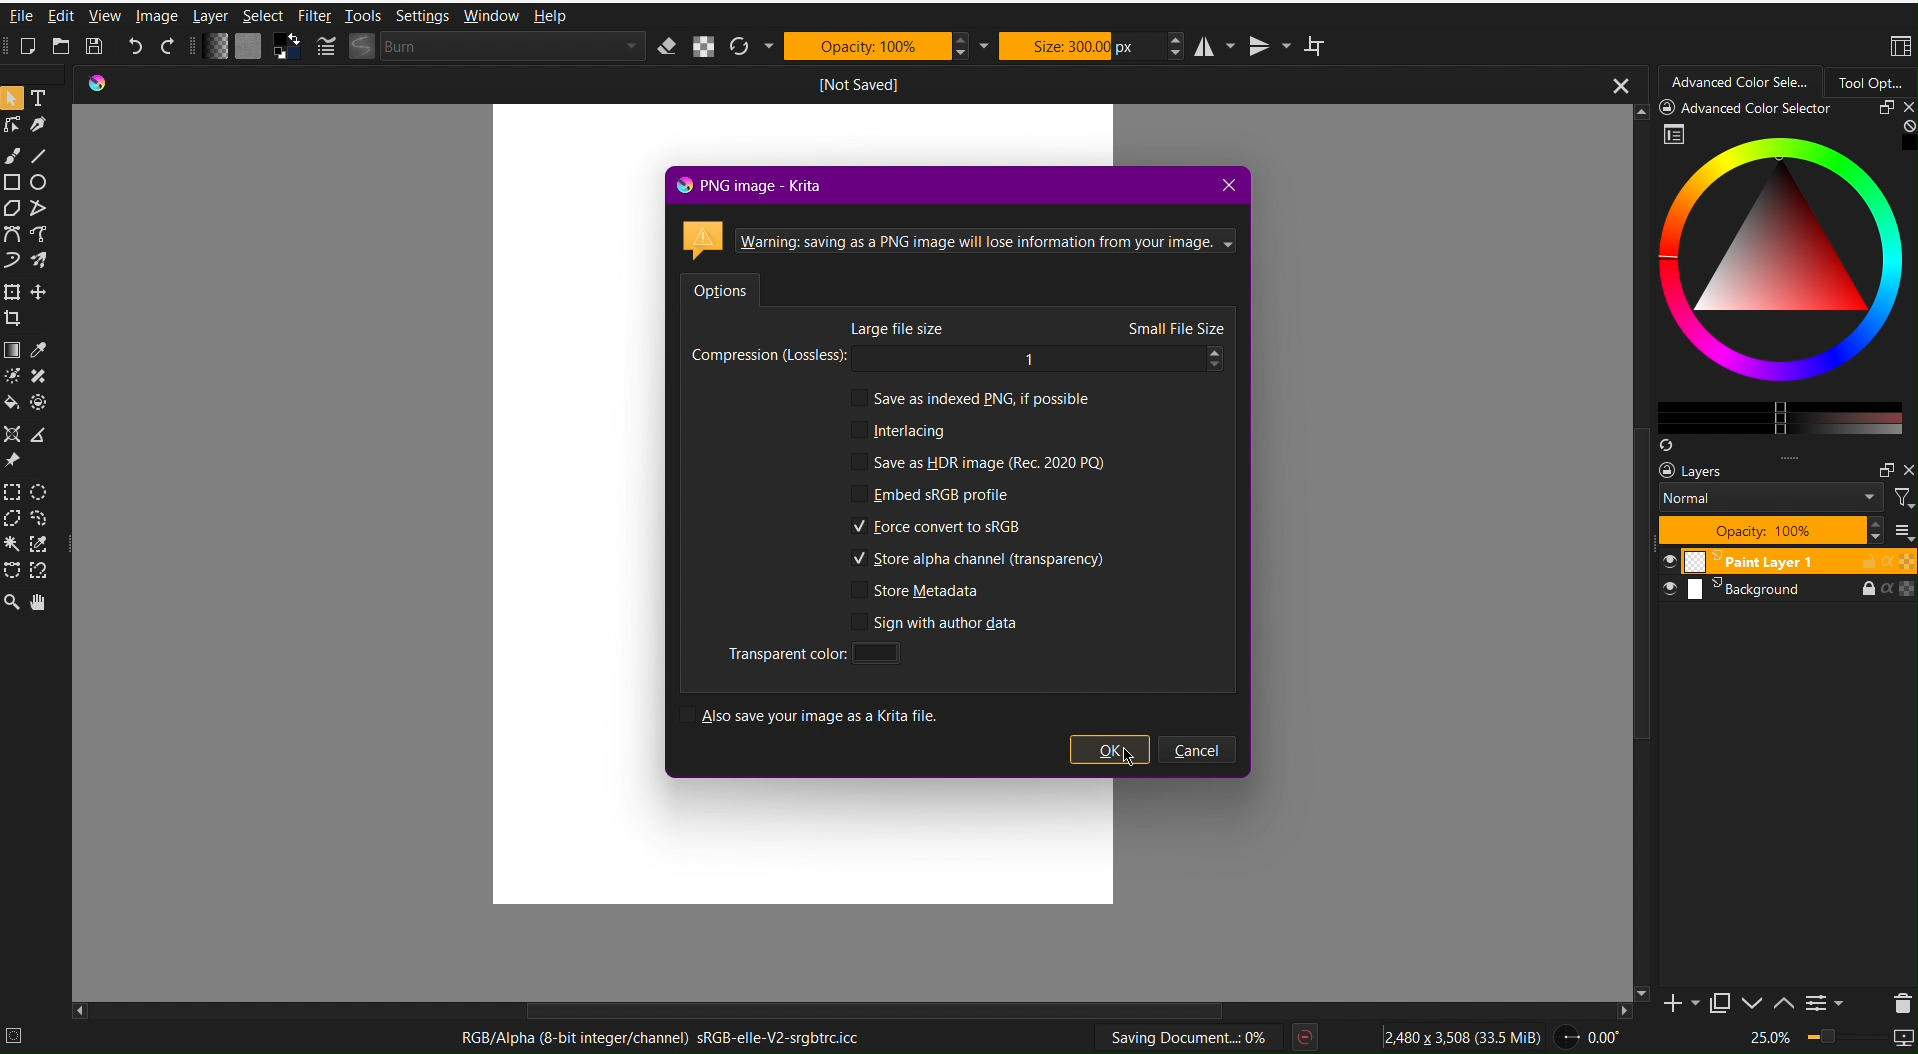 Image resolution: width=1918 pixels, height=1054 pixels. Describe the element at coordinates (1317, 45) in the screenshot. I see `Wraparound` at that location.